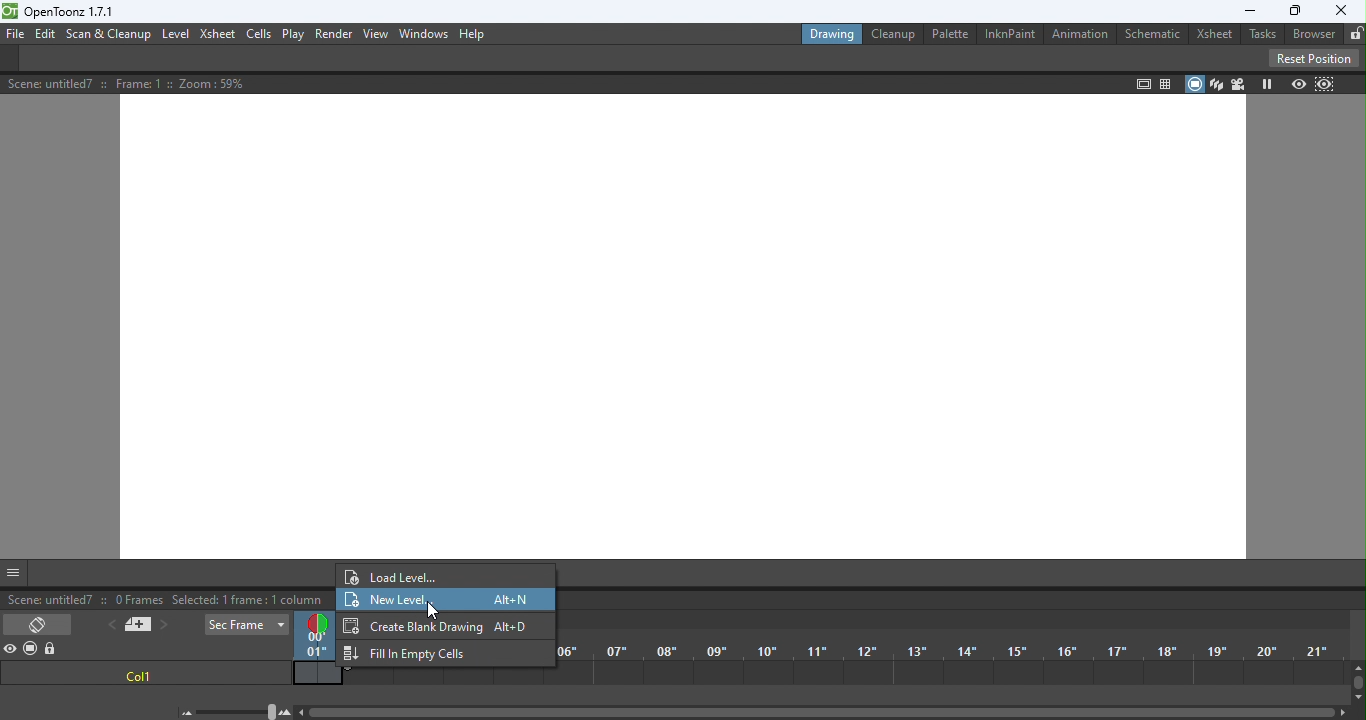 The height and width of the screenshot is (720, 1366). Describe the element at coordinates (892, 34) in the screenshot. I see `Cleanup` at that location.